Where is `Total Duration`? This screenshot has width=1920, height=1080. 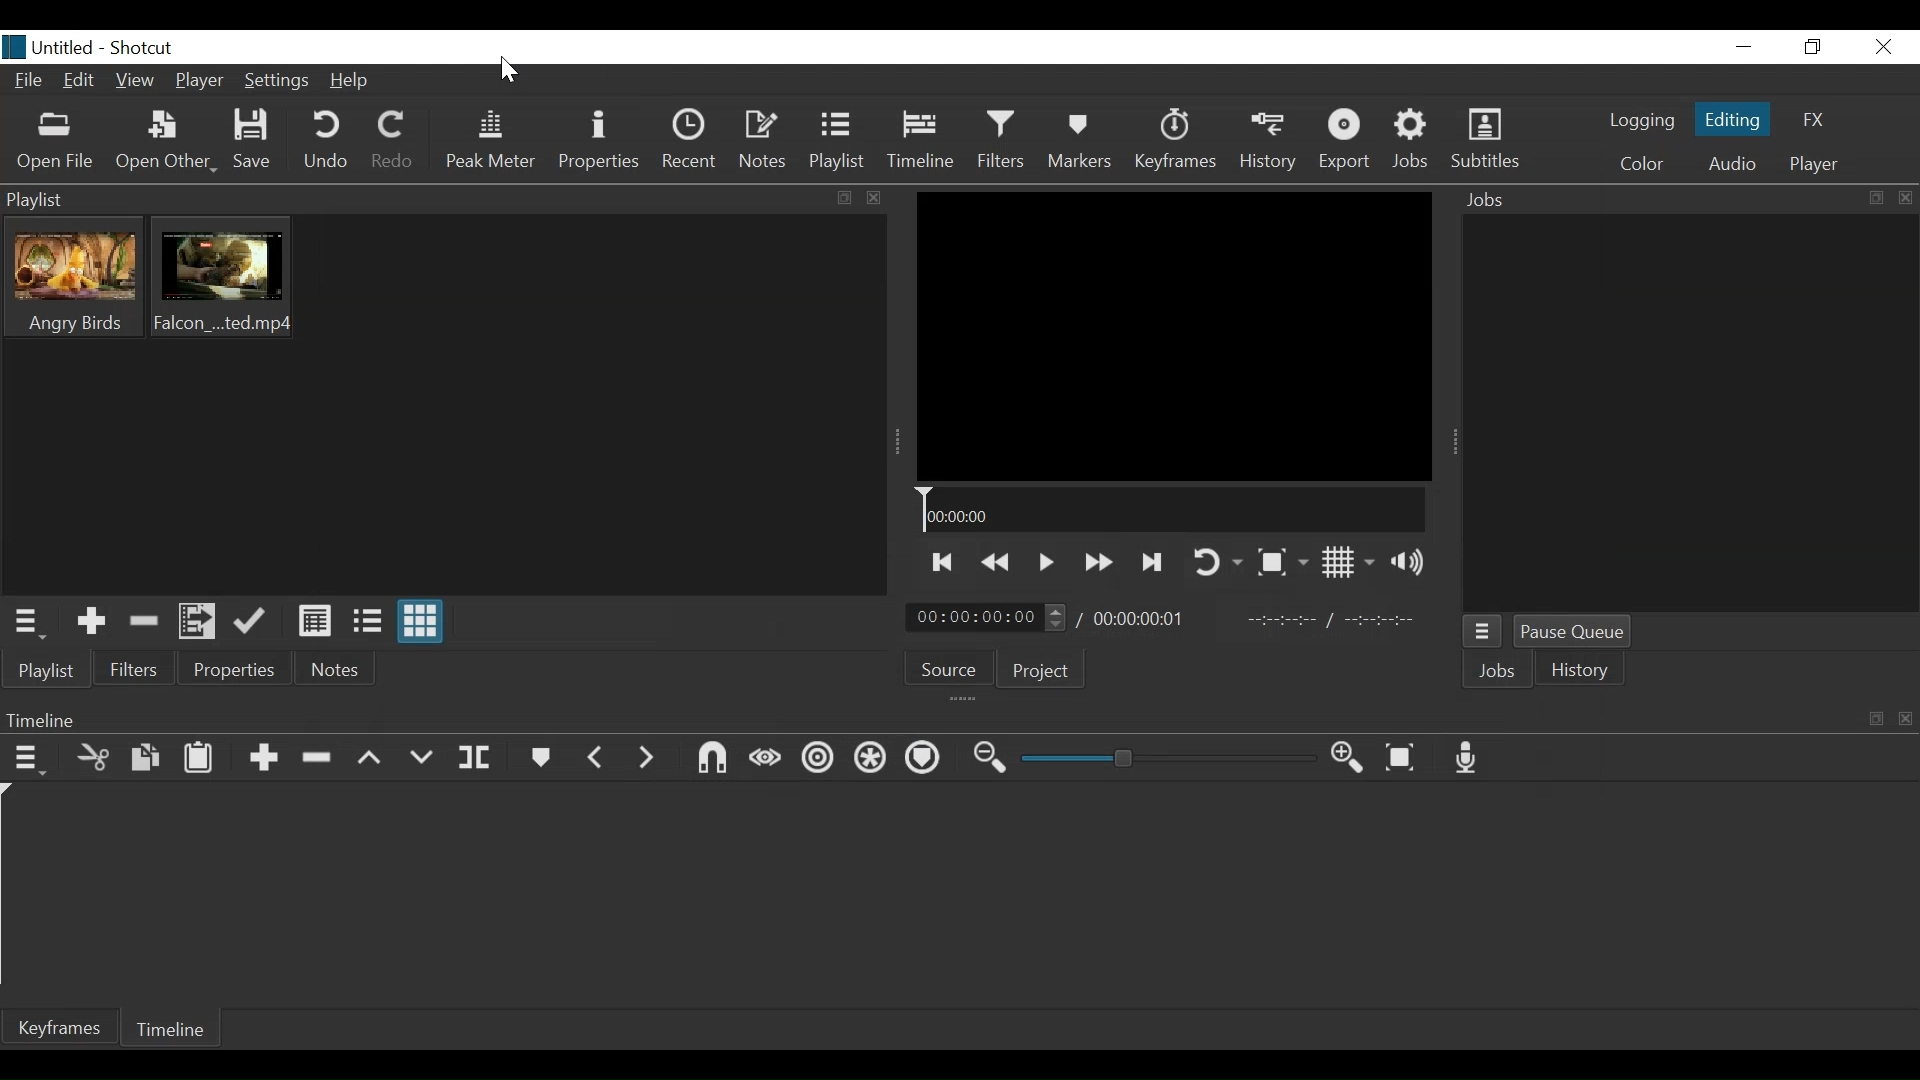 Total Duration is located at coordinates (1143, 620).